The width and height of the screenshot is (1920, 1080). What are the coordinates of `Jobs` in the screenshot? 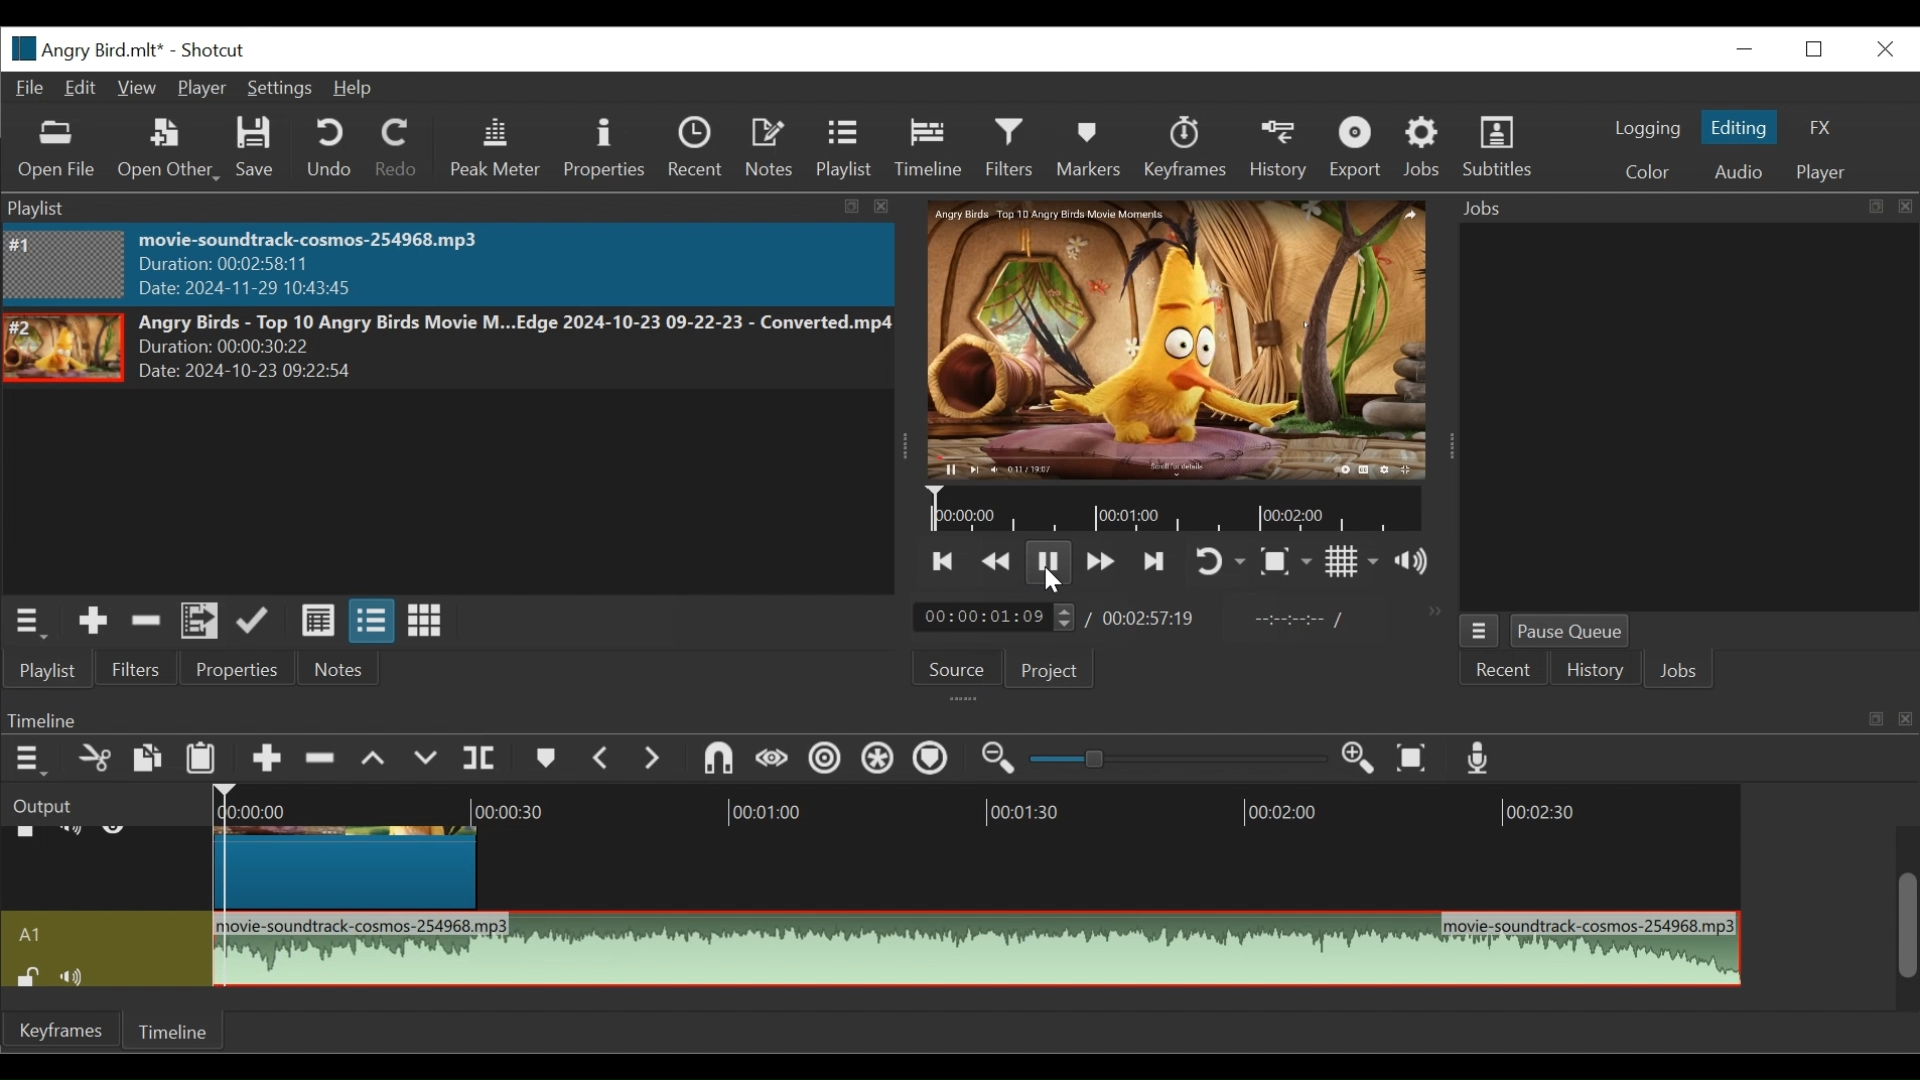 It's located at (1682, 670).